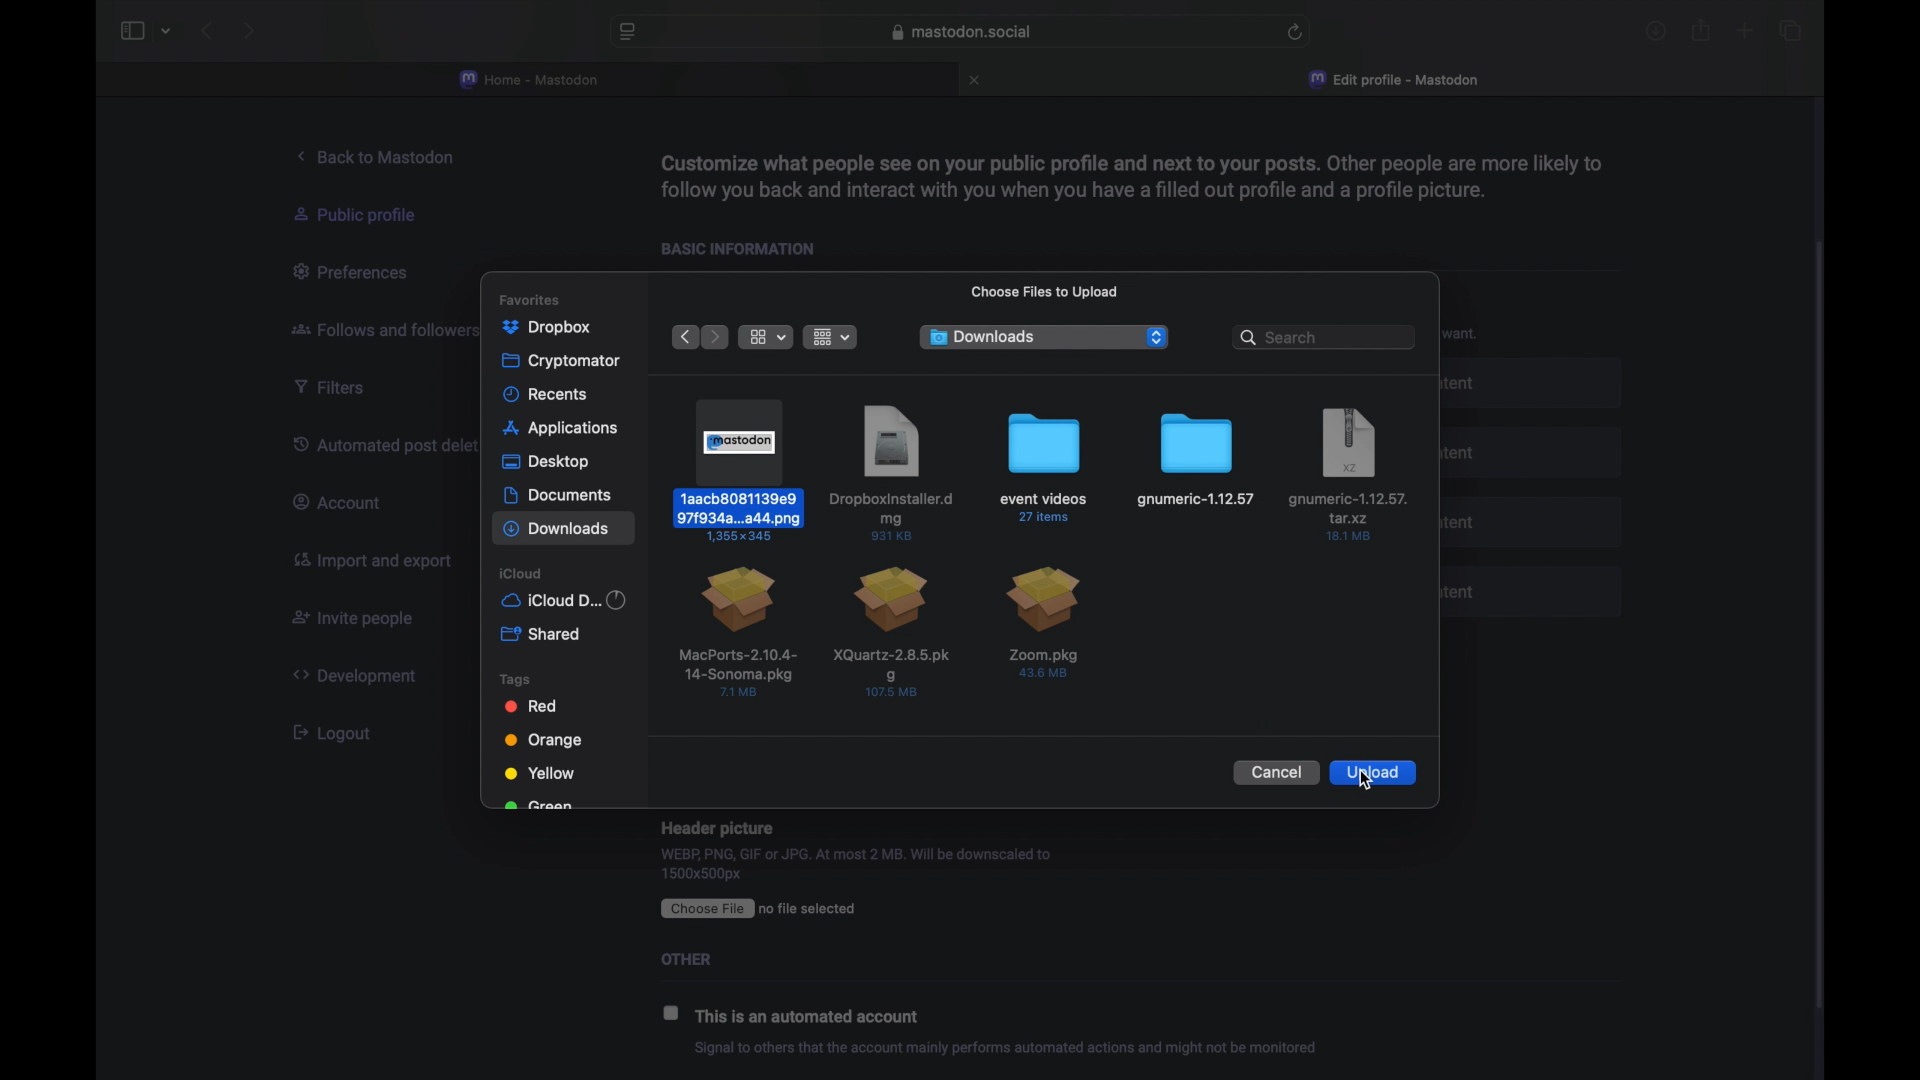 Image resolution: width=1920 pixels, height=1080 pixels. What do you see at coordinates (984, 336) in the screenshot?
I see `downloads` at bounding box center [984, 336].